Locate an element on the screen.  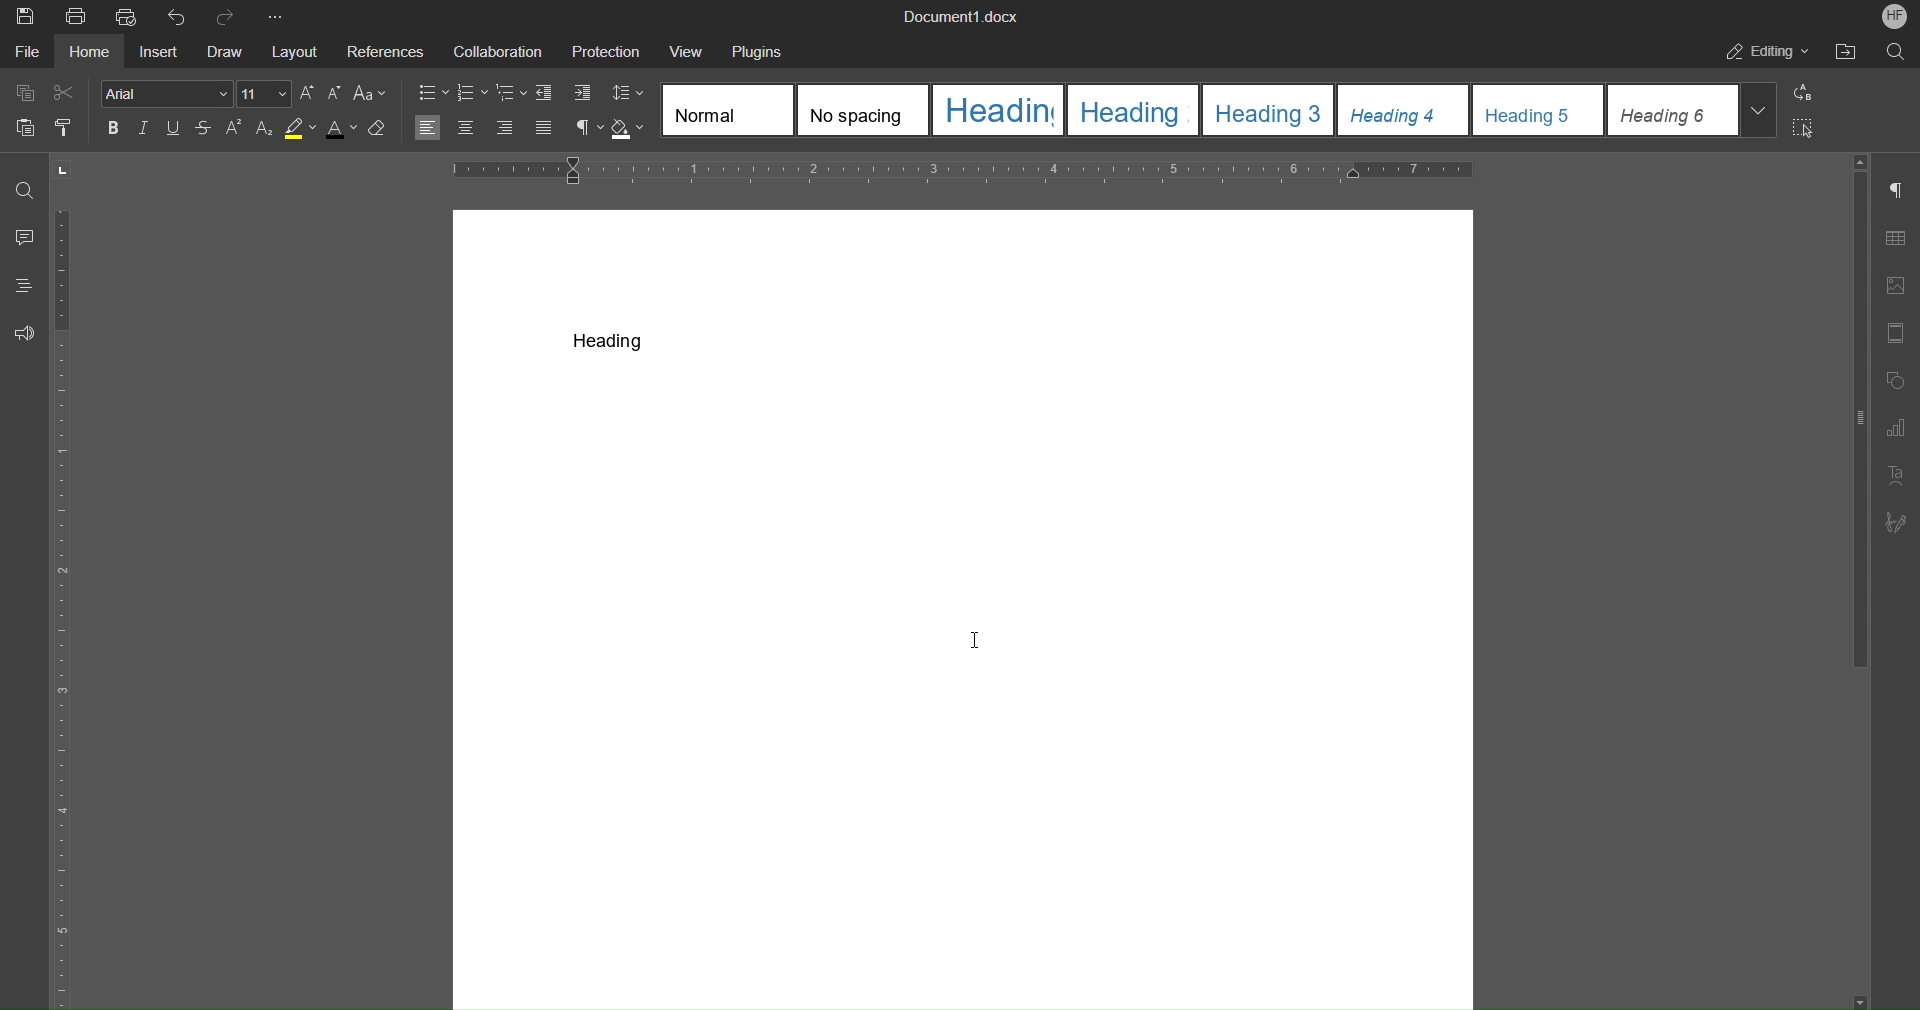
Strikethrough is located at coordinates (206, 130).